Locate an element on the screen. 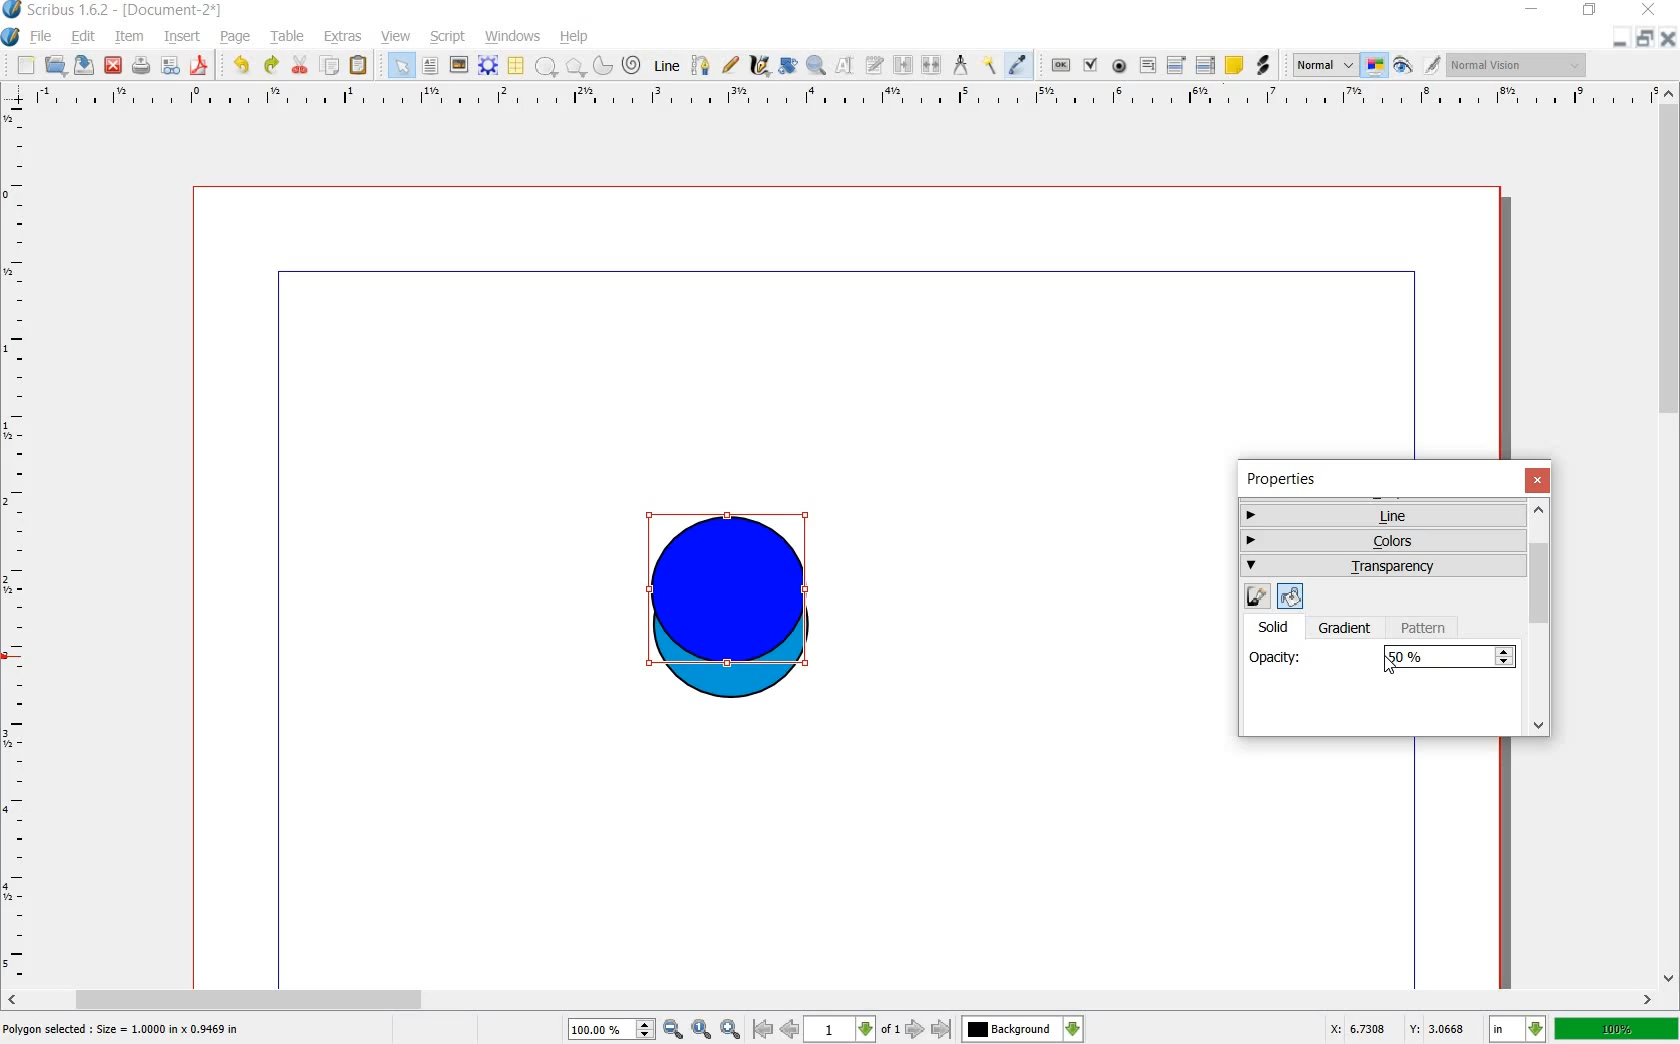 The width and height of the screenshot is (1680, 1044). scribus 1.6.2 - [document-2*] is located at coordinates (128, 10).